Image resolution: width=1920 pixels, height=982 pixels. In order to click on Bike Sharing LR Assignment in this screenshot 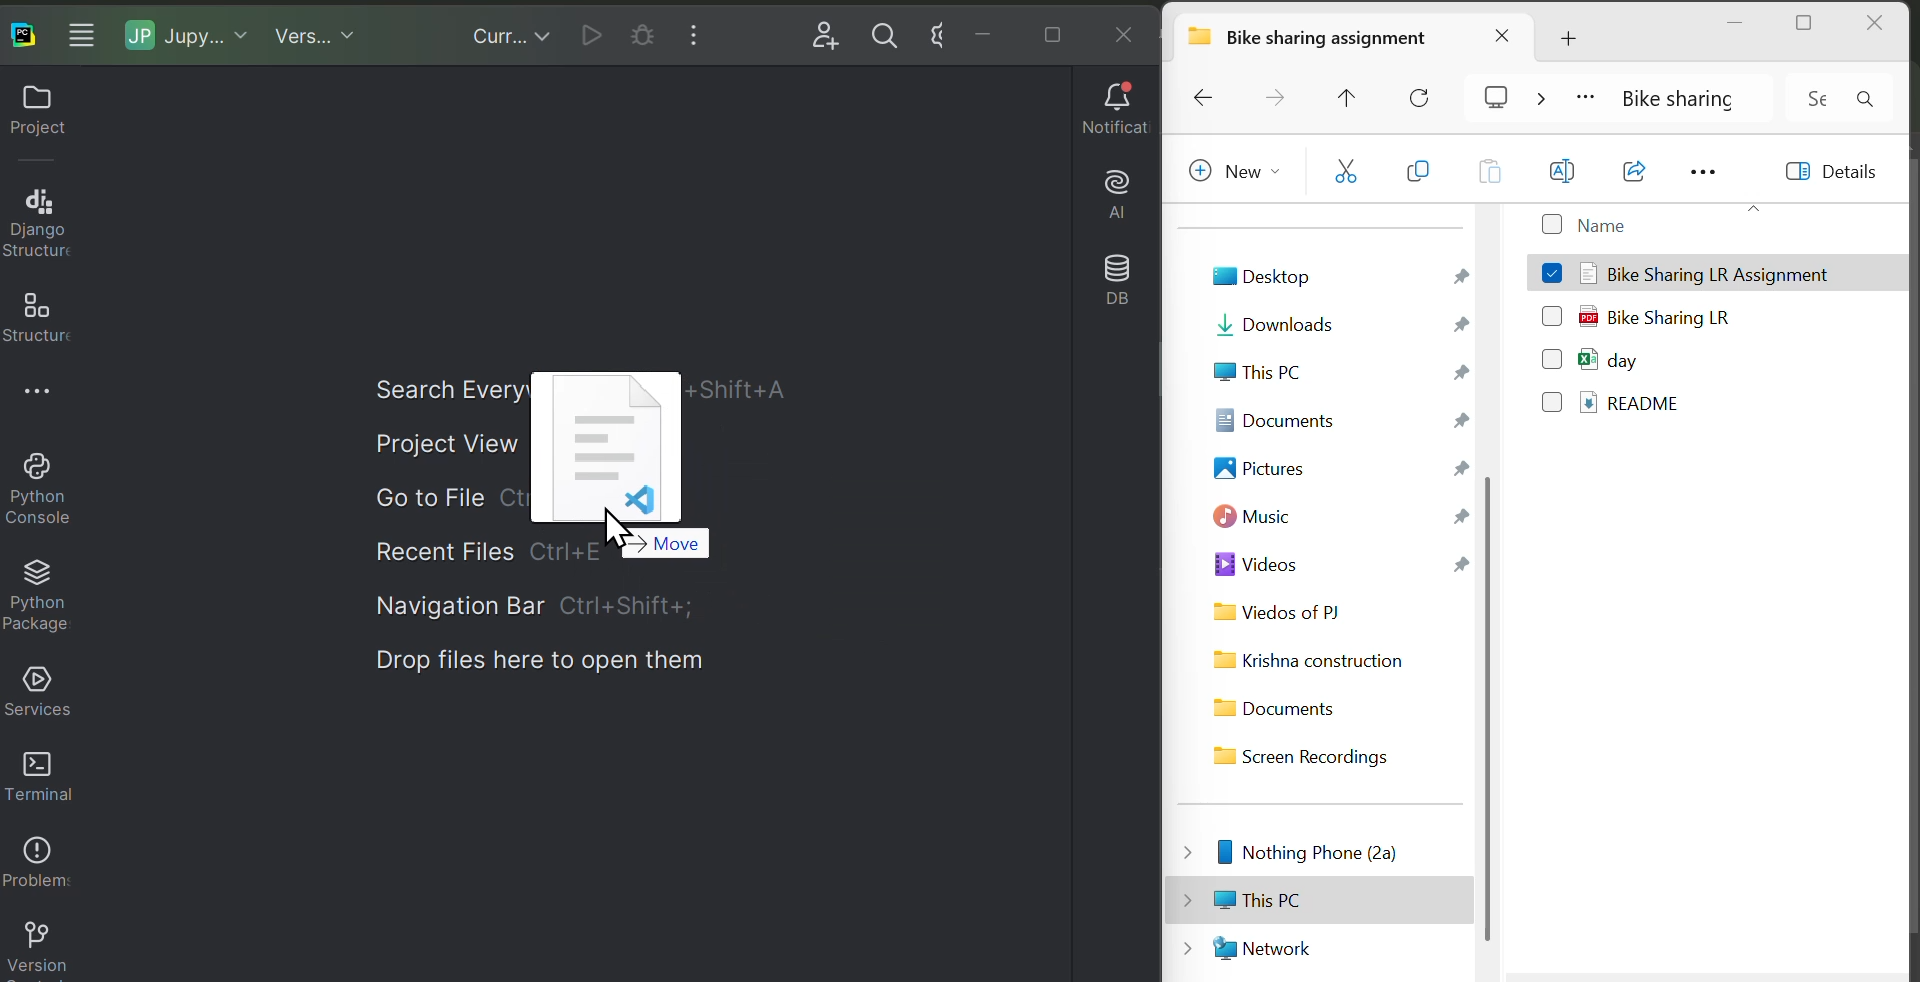, I will do `click(1718, 268)`.